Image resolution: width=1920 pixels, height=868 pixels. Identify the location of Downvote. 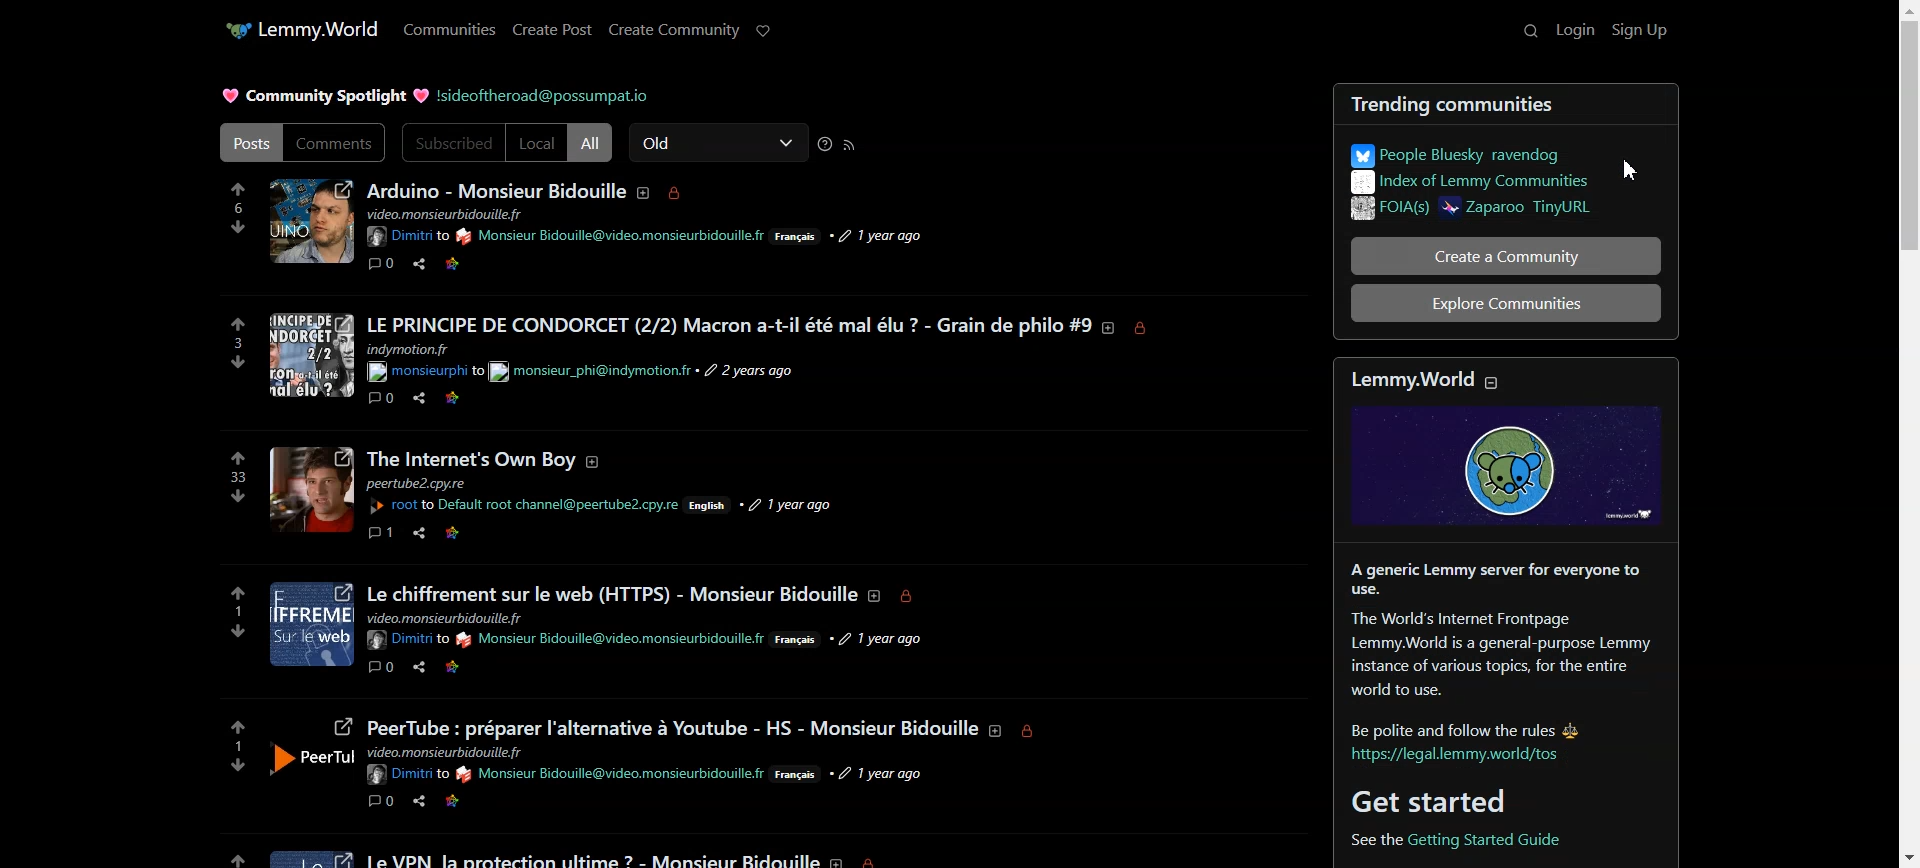
(239, 227).